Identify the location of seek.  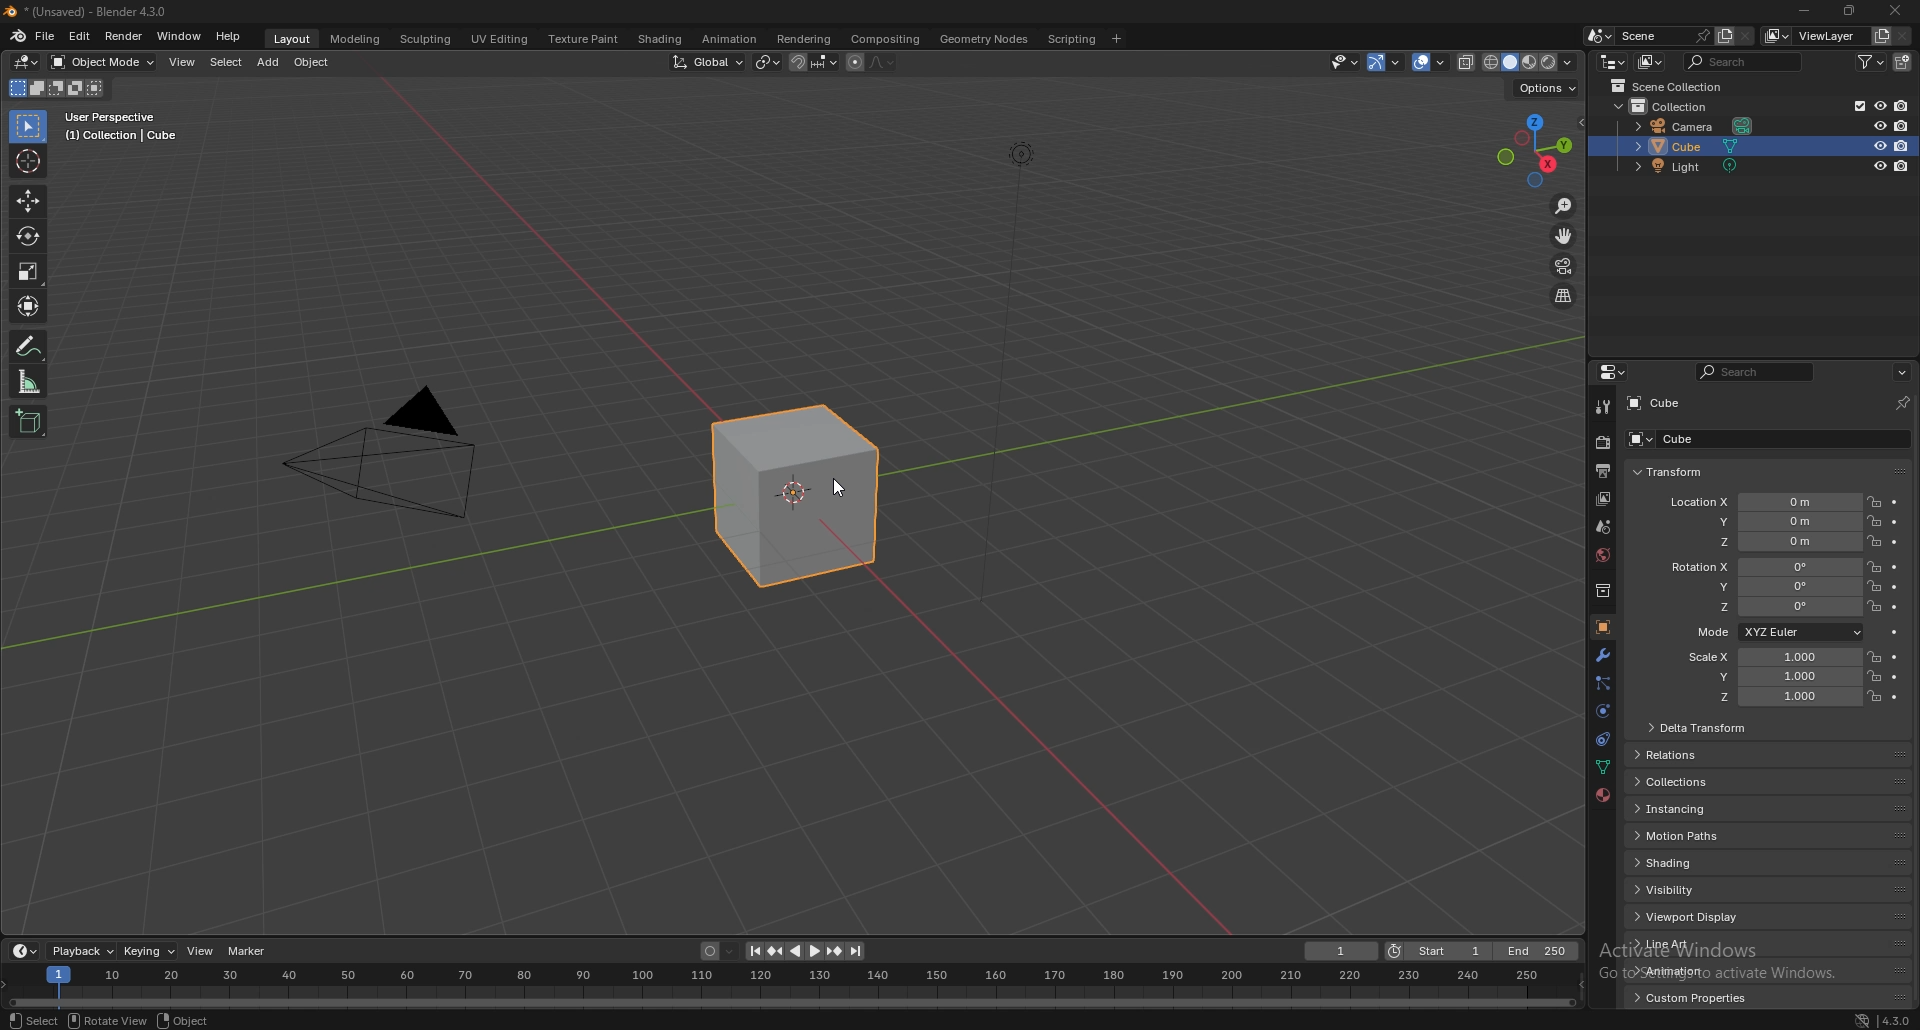
(792, 987).